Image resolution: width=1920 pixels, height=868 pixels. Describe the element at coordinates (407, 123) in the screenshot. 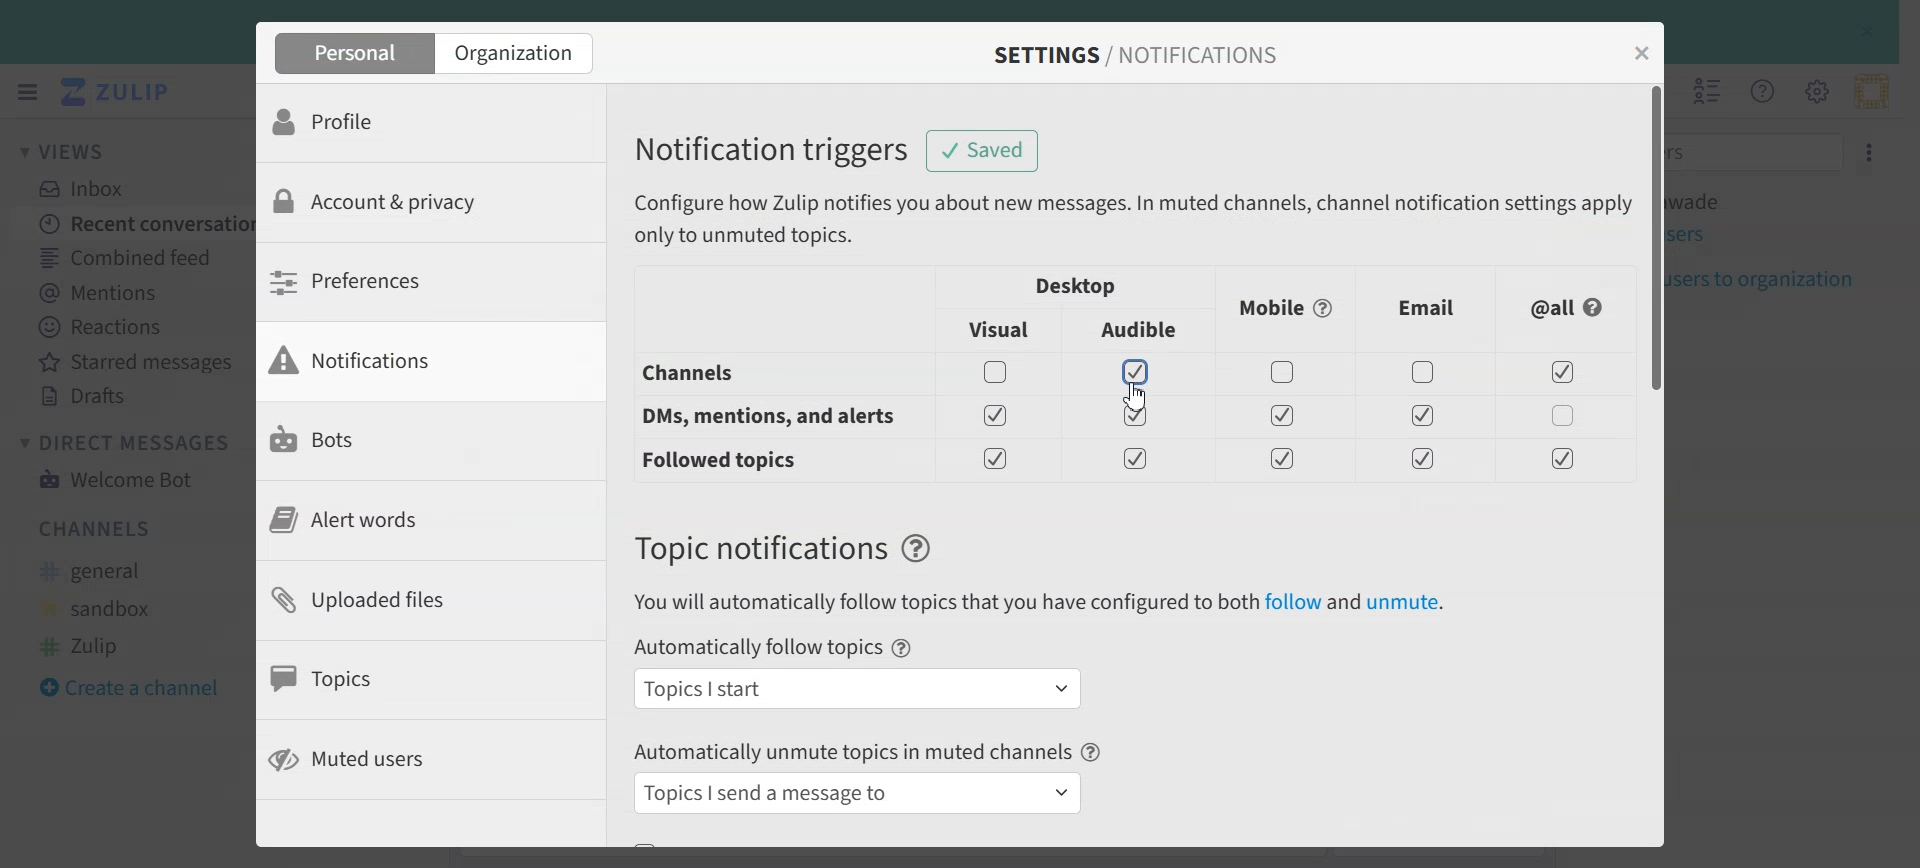

I see `Profile` at that location.